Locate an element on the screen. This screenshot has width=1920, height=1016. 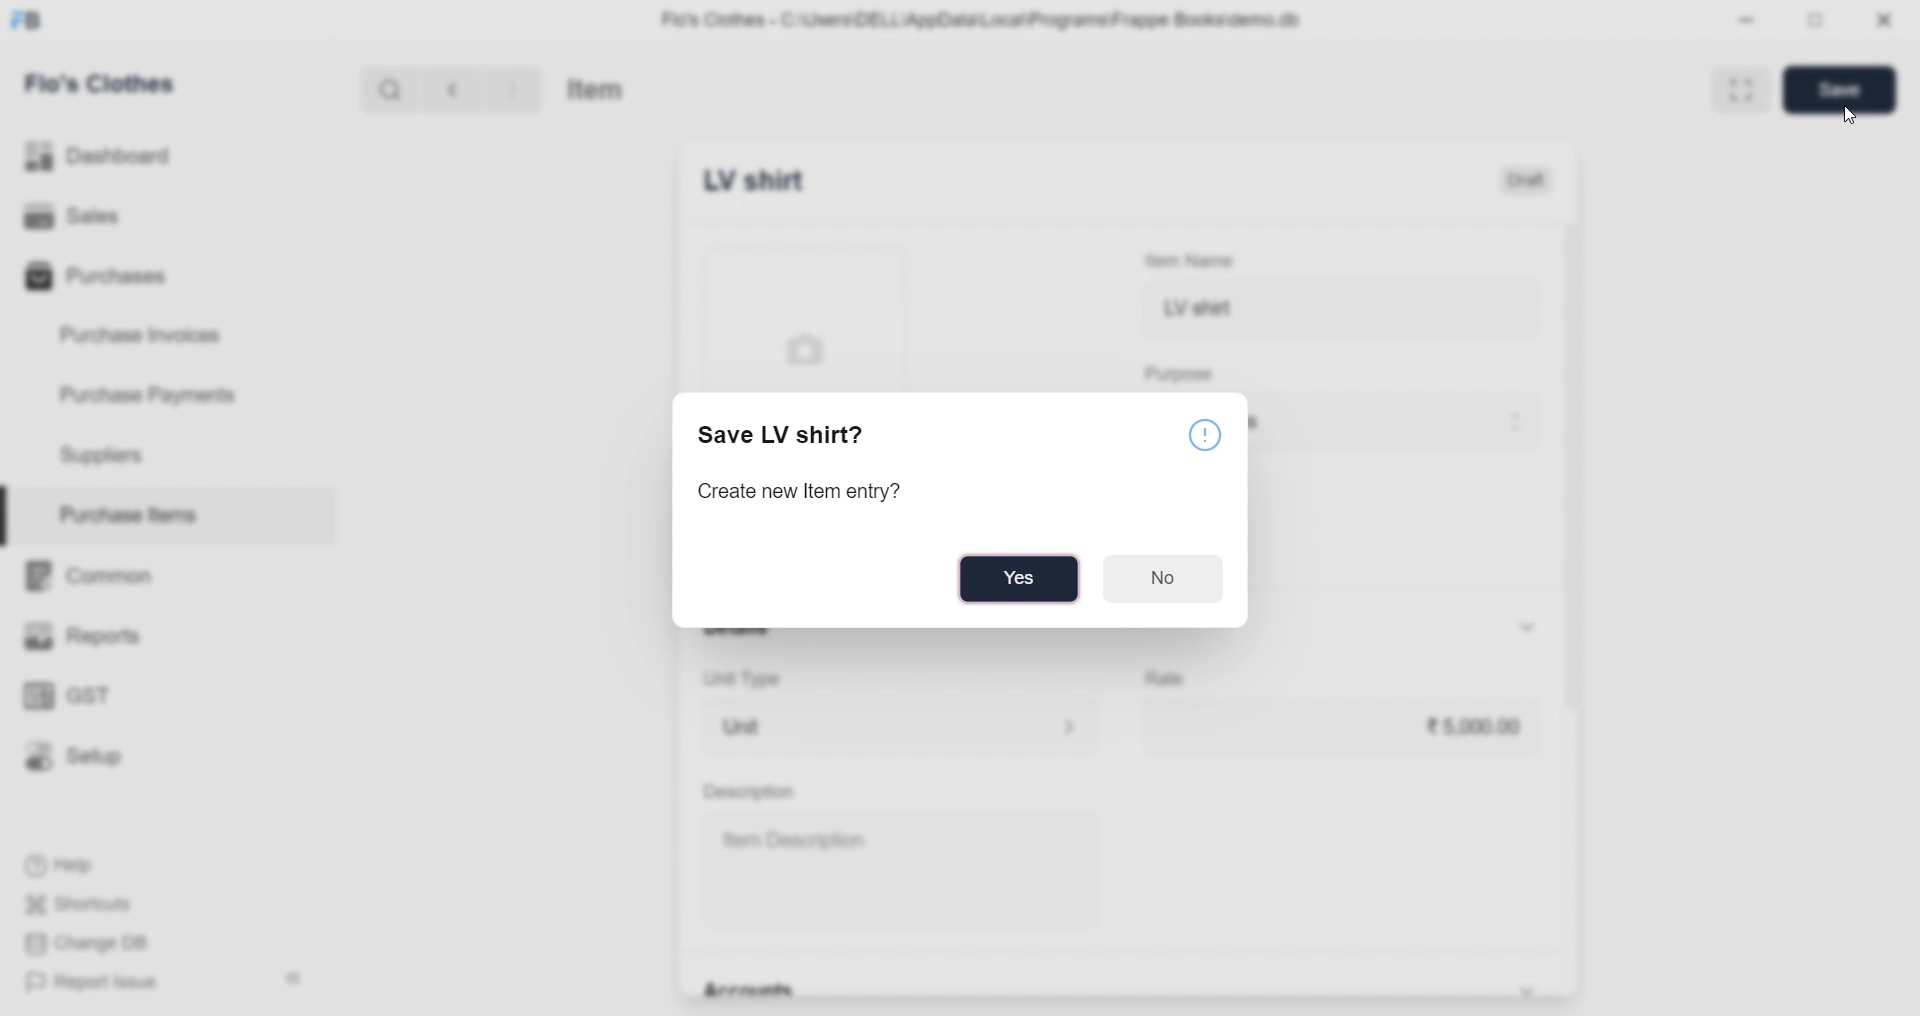
Save LV shirt? is located at coordinates (787, 436).